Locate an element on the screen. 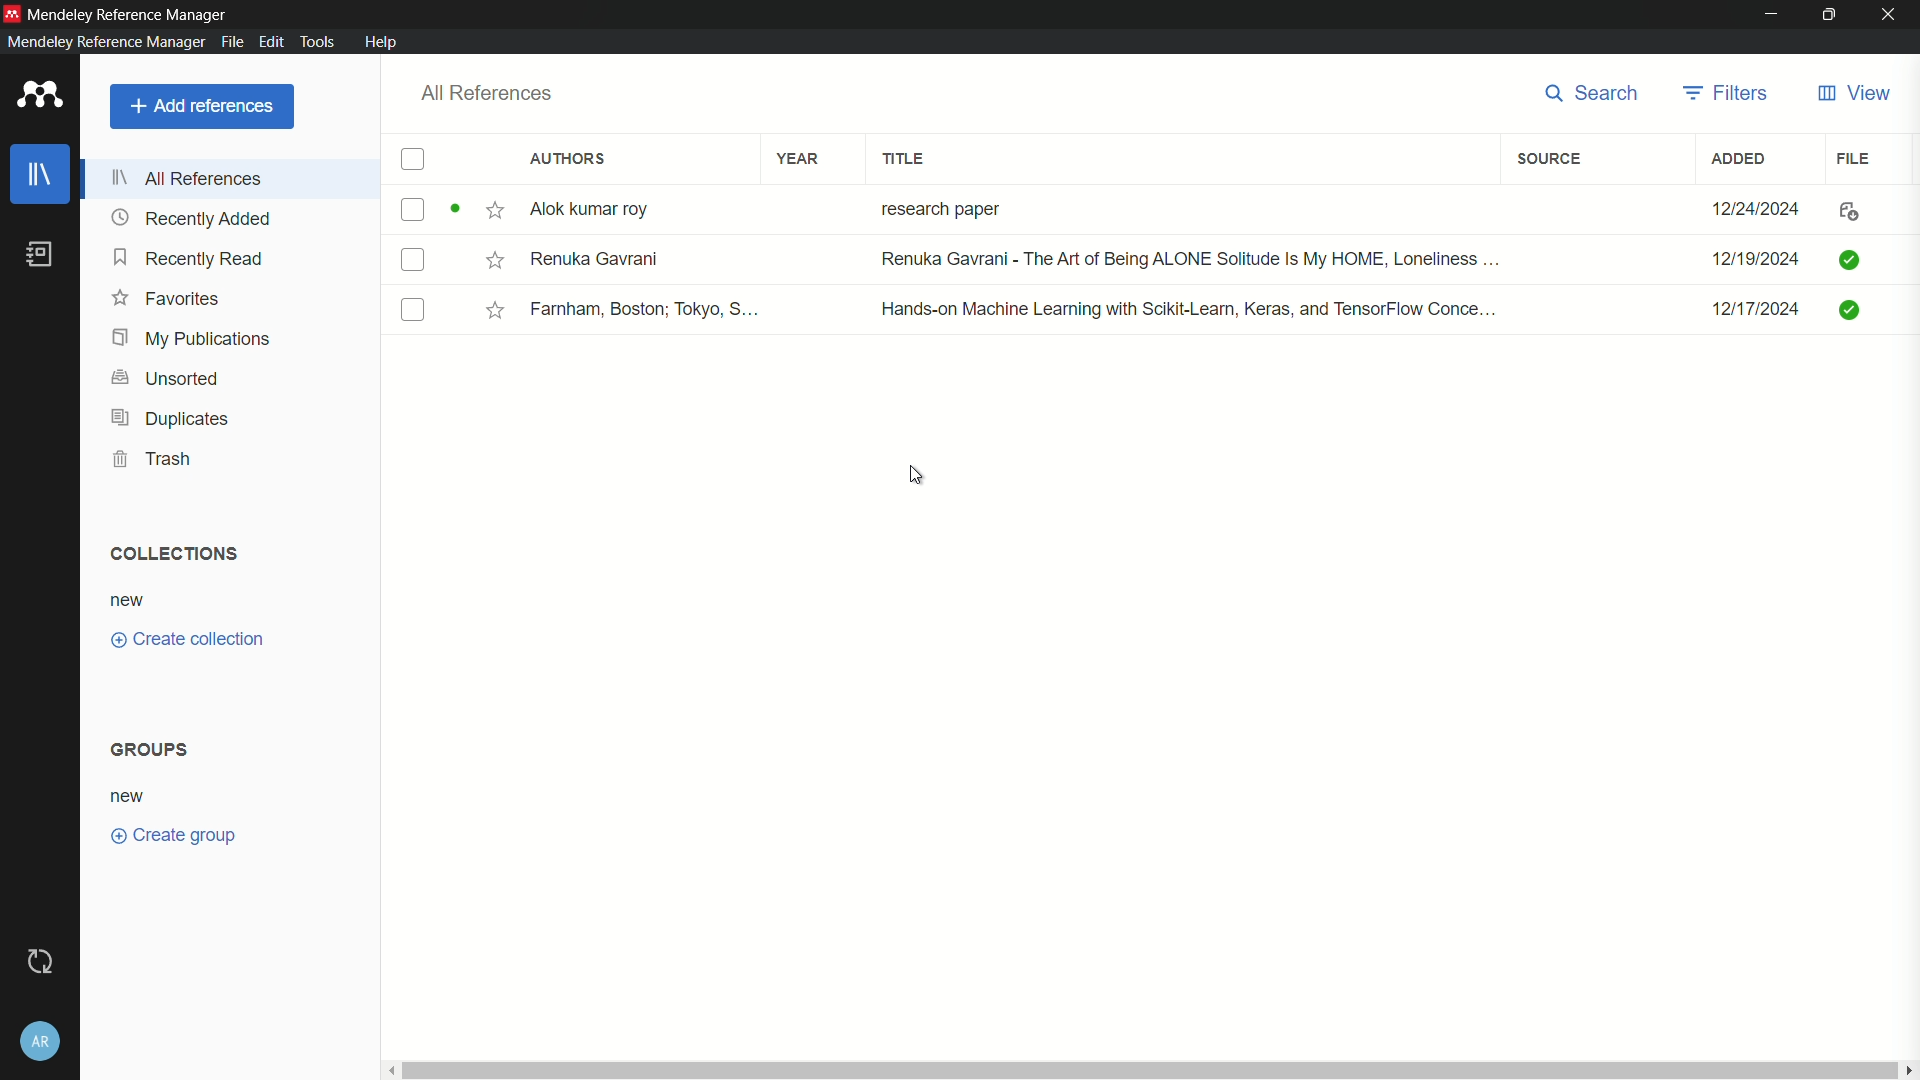 Image resolution: width=1920 pixels, height=1080 pixels. book is located at coordinates (41, 255).